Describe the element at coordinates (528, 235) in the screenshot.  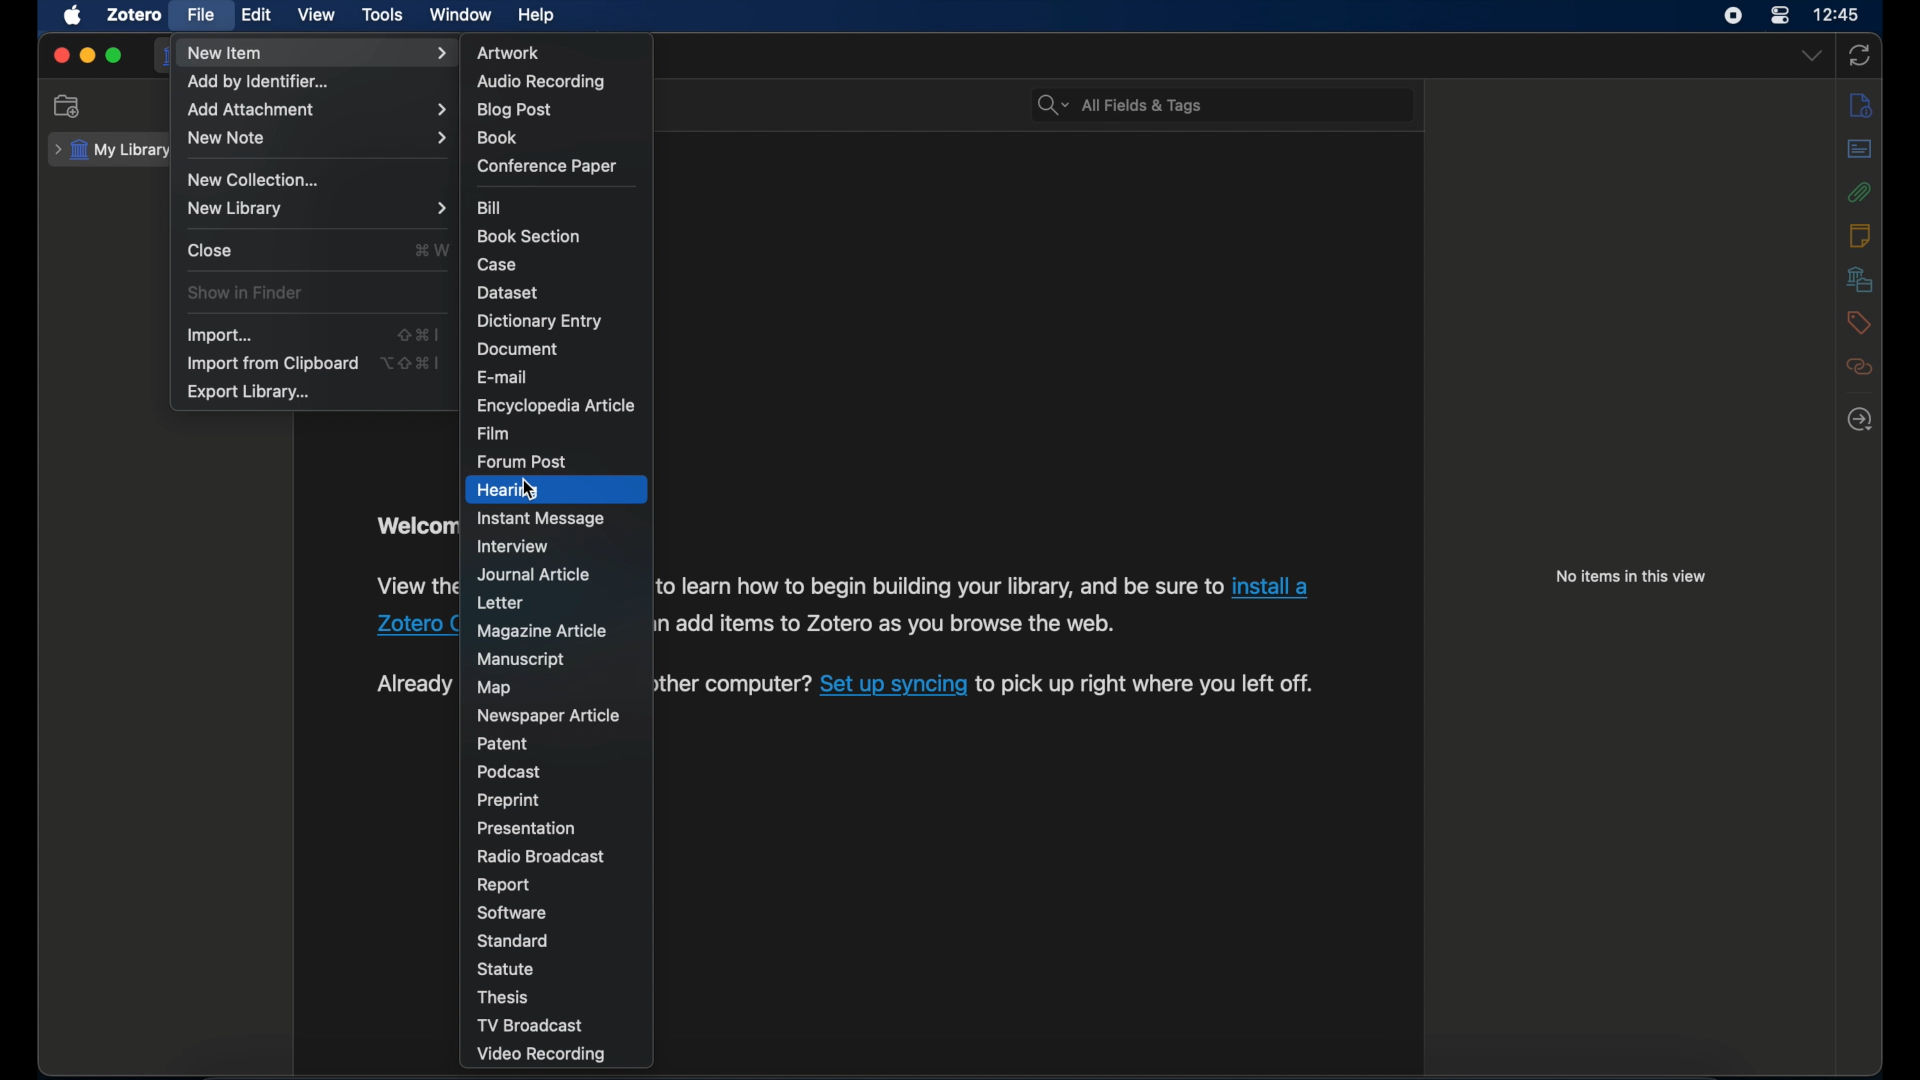
I see `book section` at that location.